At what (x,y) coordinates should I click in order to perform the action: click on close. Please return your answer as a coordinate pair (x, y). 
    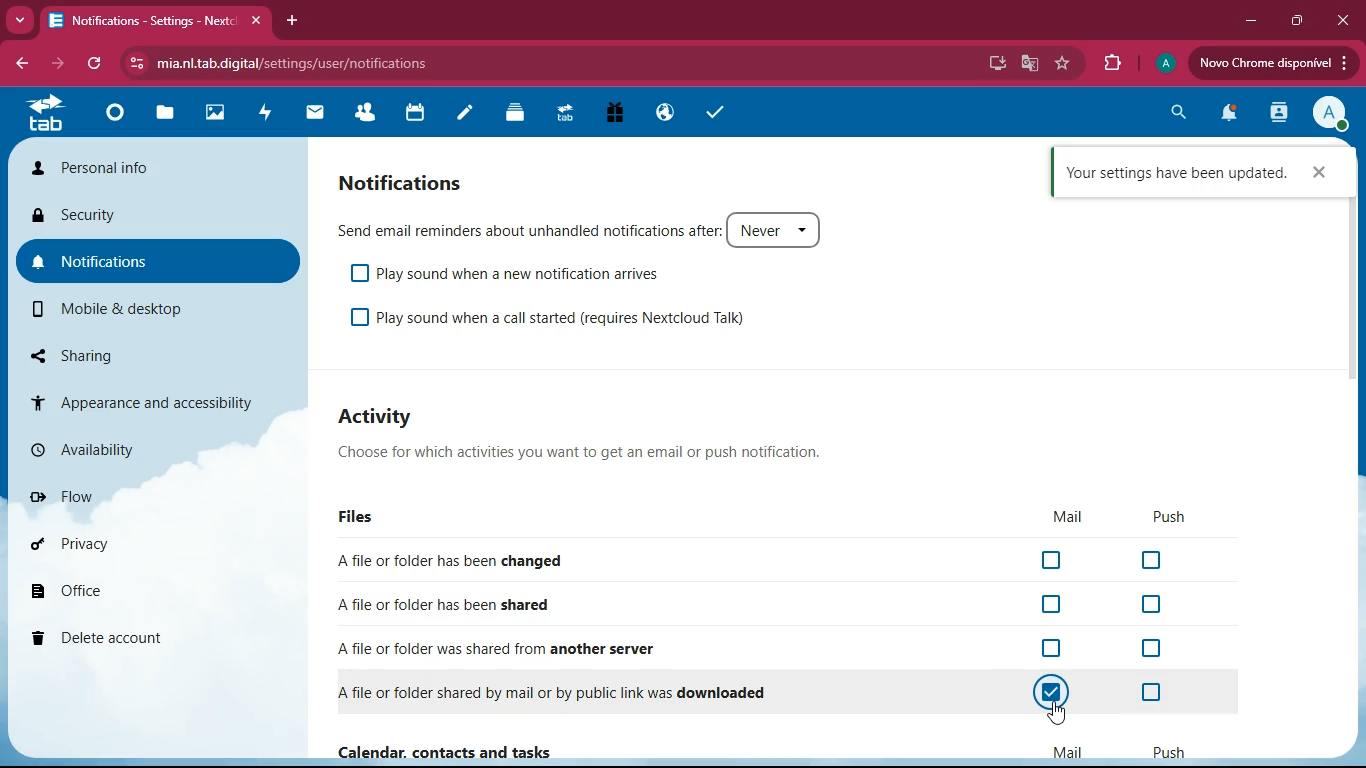
    Looking at the image, I should click on (1342, 20).